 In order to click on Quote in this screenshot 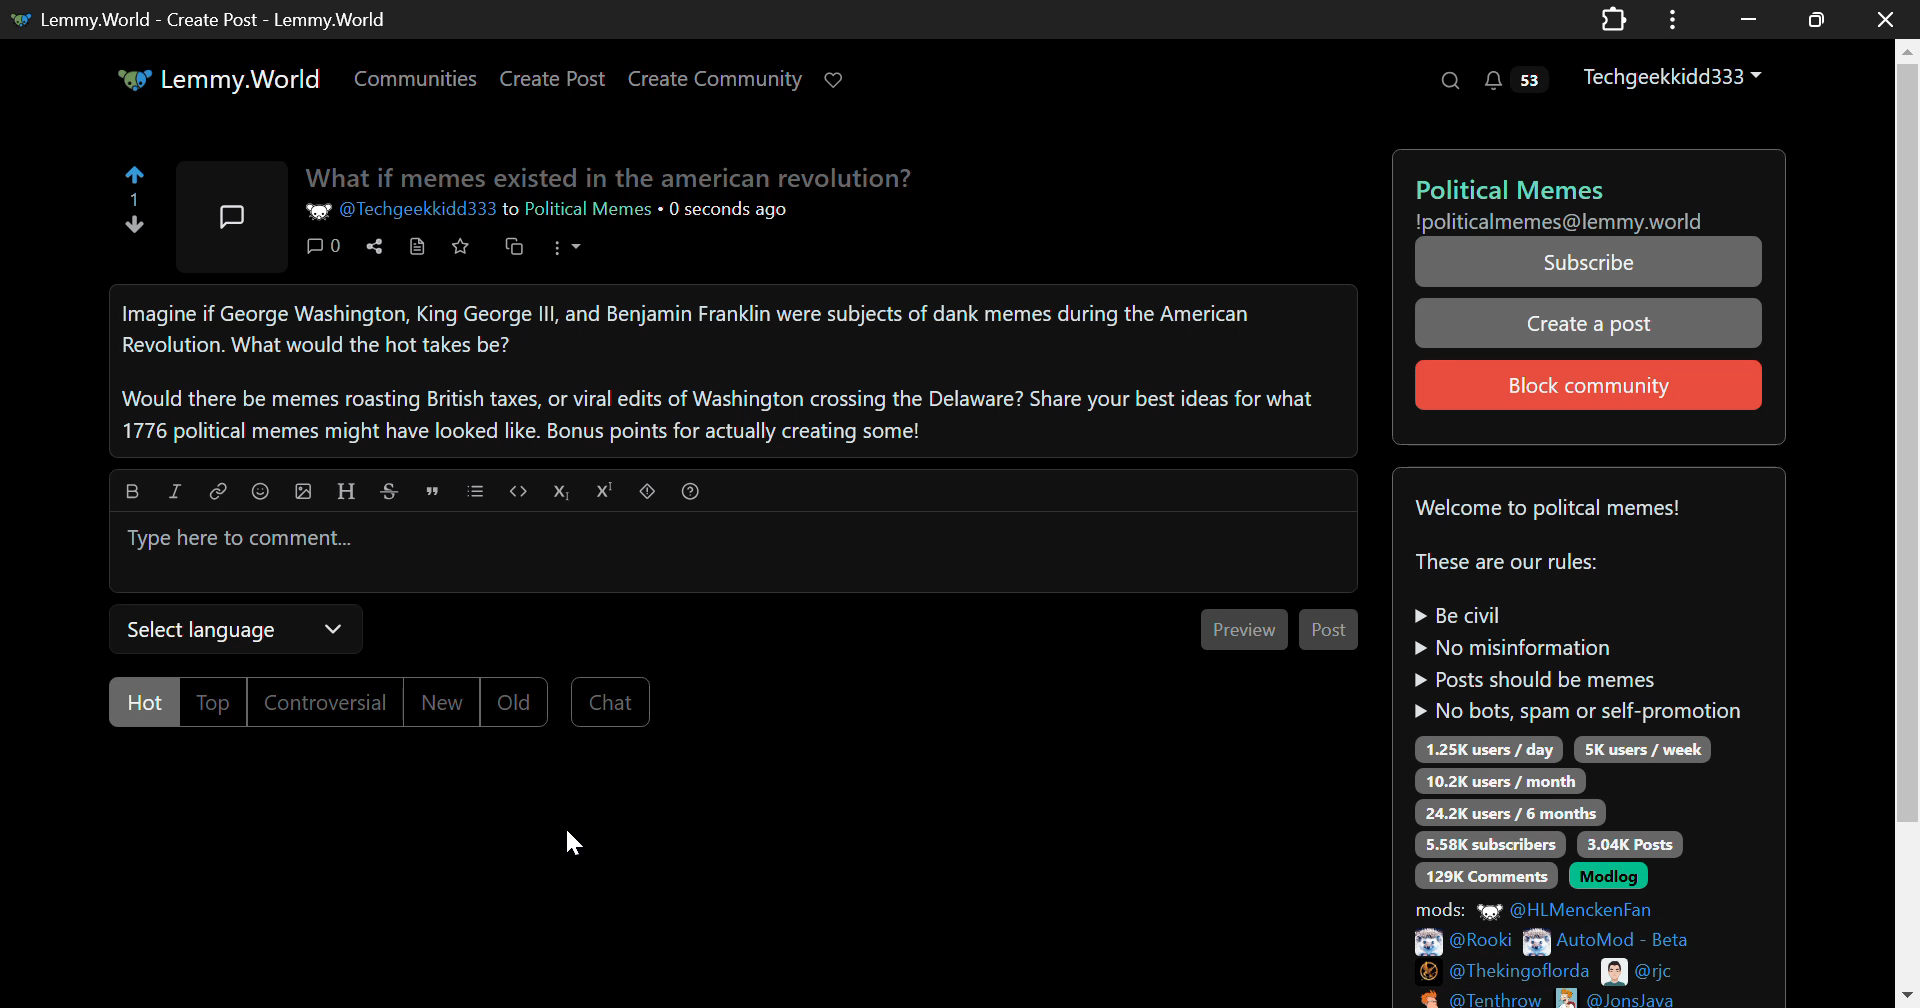, I will do `click(433, 490)`.